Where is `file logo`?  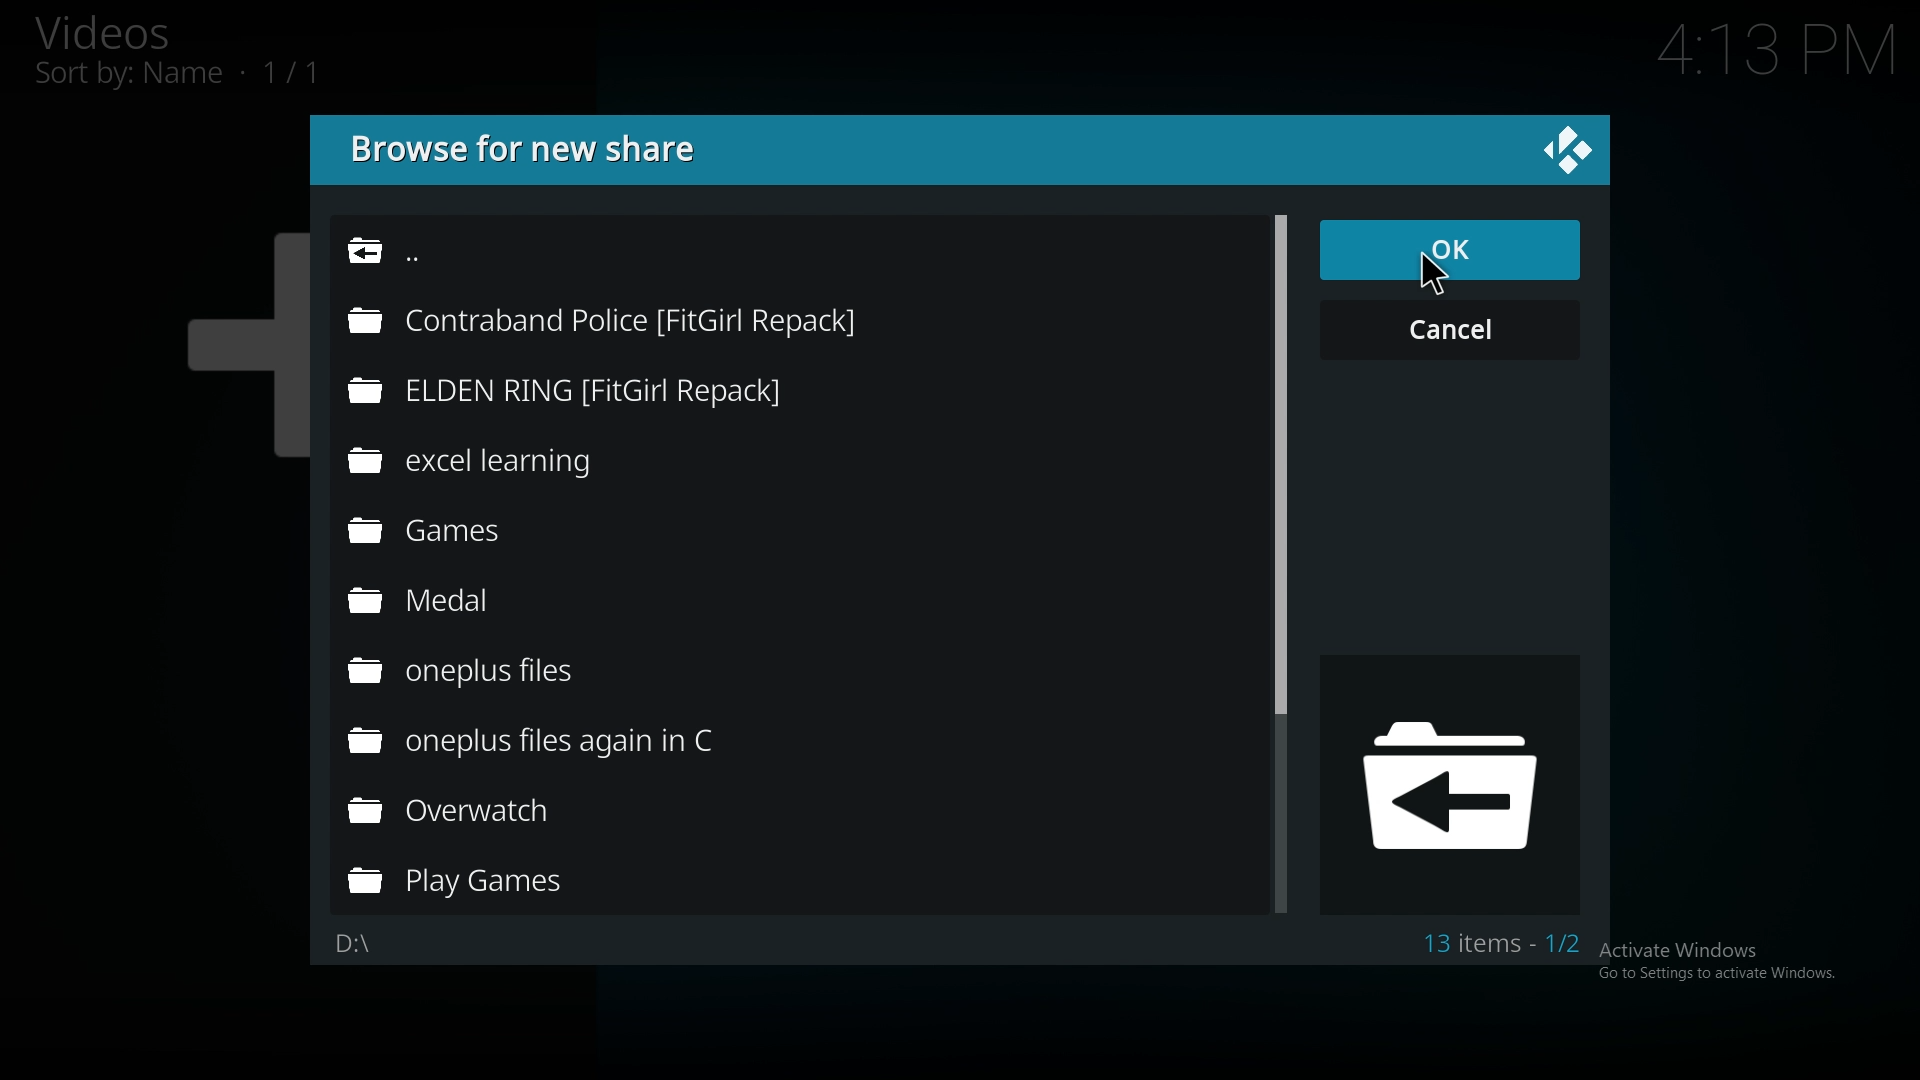 file logo is located at coordinates (1455, 783).